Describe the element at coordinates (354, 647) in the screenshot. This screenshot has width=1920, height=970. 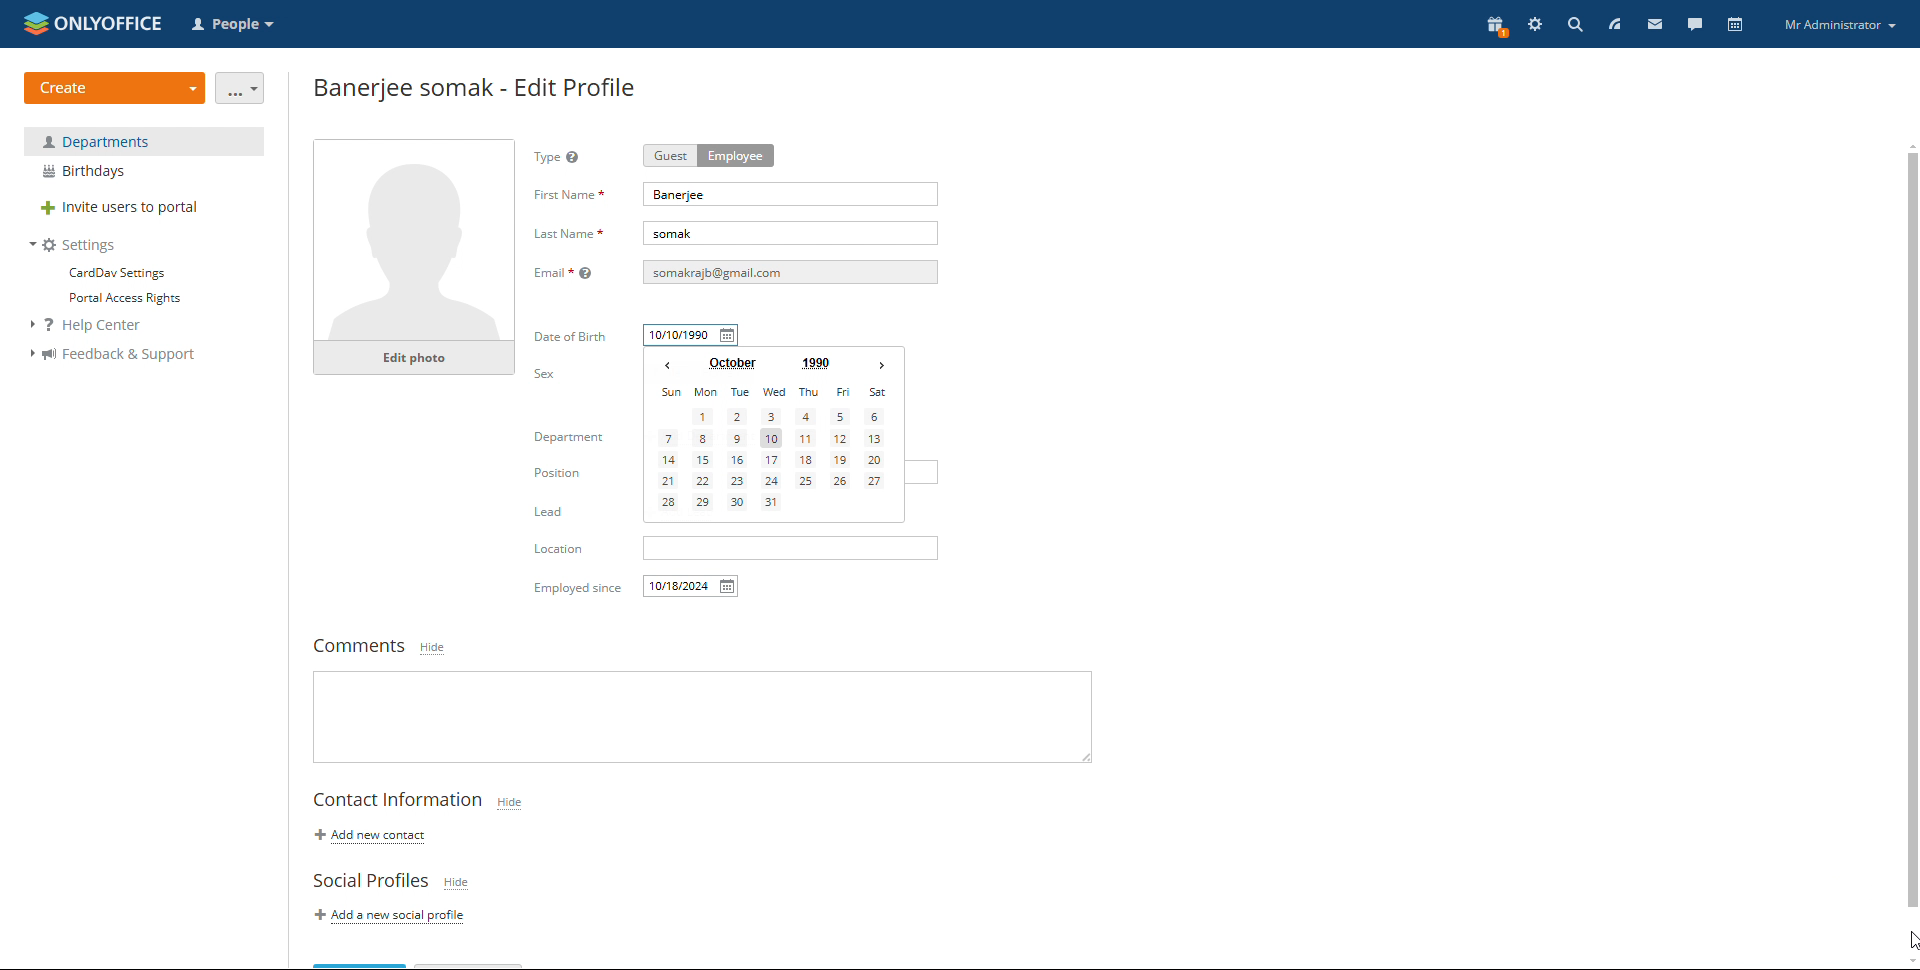
I see `comments` at that location.